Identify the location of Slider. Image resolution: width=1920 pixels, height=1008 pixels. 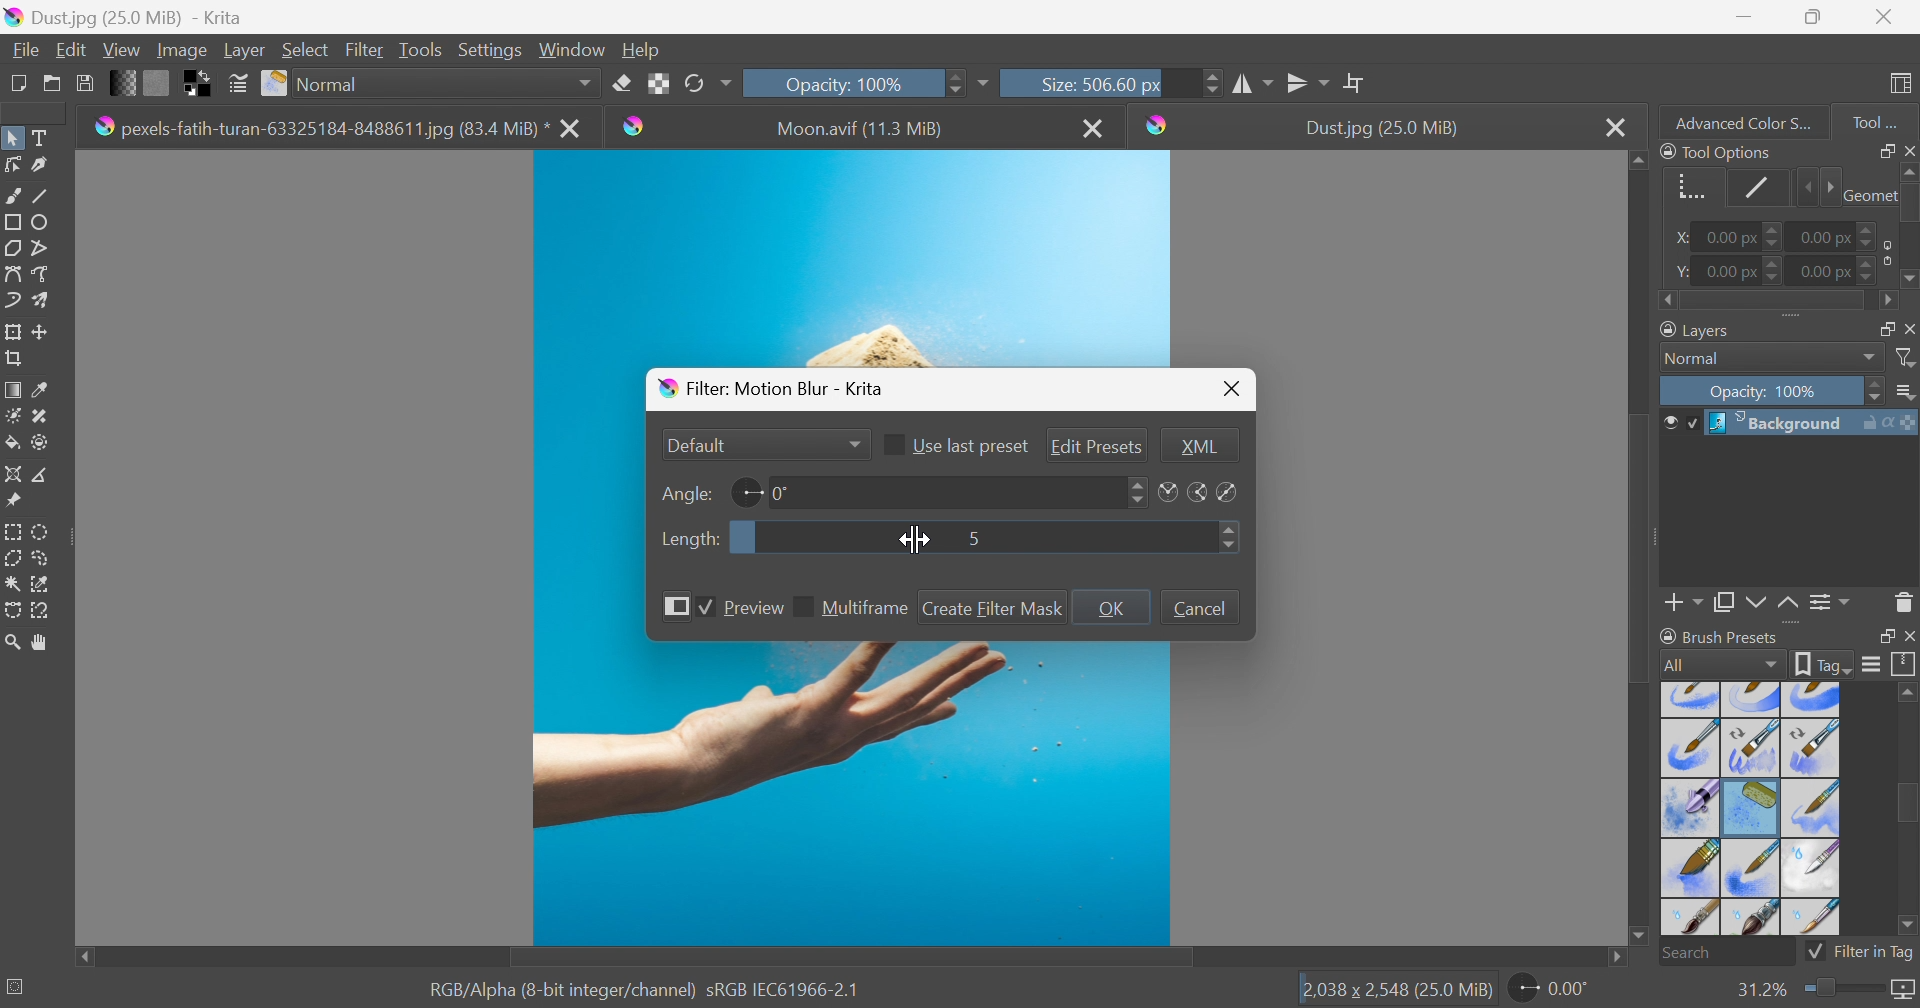
(1212, 82).